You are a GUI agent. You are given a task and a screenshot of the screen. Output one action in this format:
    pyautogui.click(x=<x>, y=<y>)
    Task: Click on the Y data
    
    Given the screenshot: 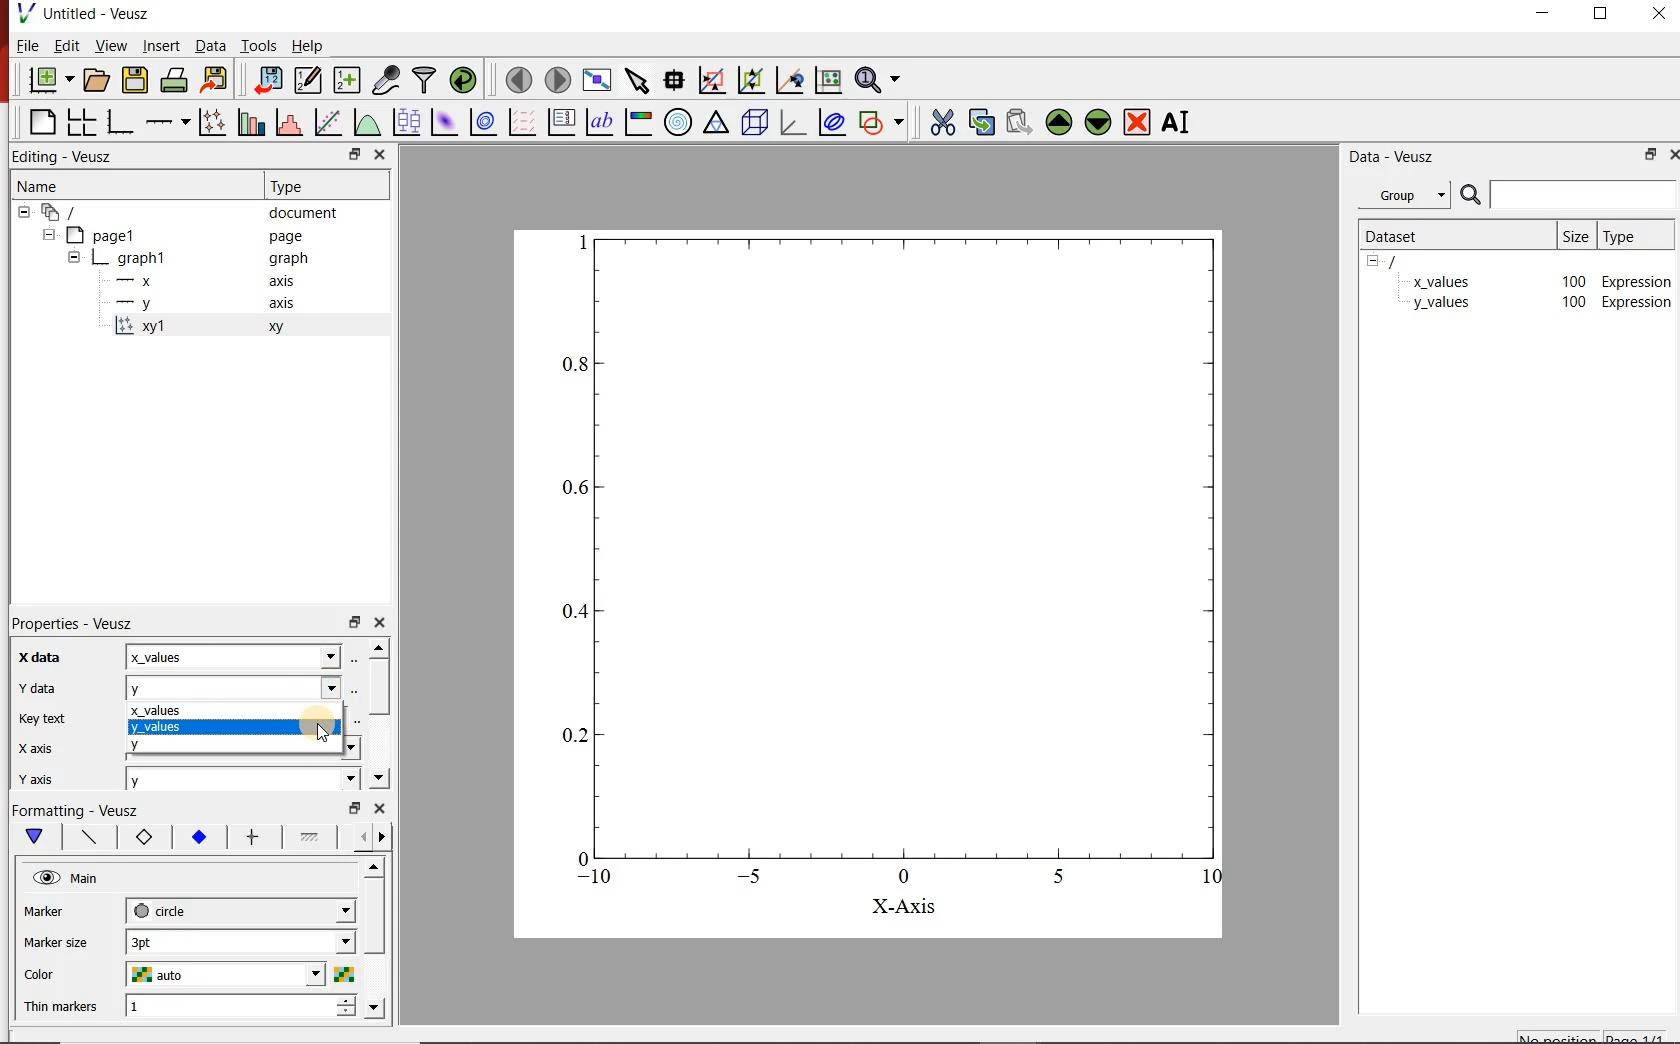 What is the action you would take?
    pyautogui.click(x=45, y=688)
    